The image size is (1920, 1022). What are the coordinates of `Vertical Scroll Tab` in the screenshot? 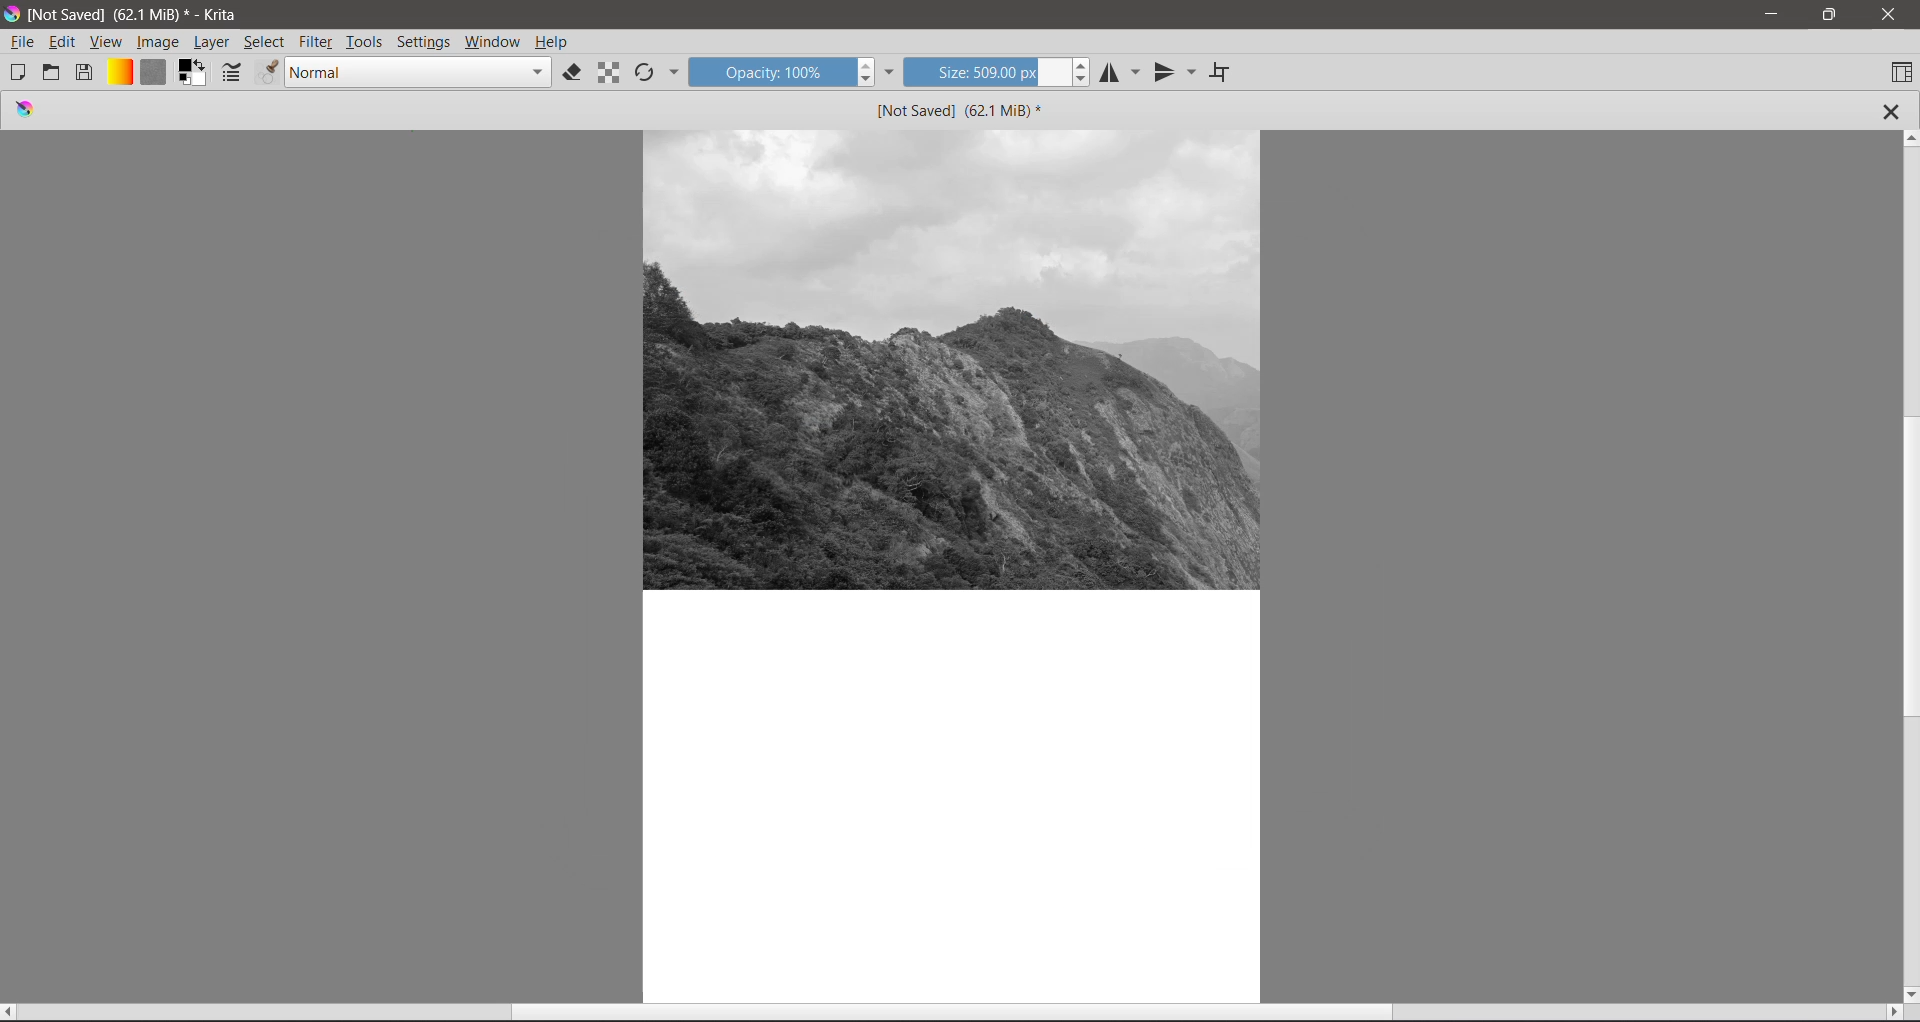 It's located at (1908, 565).